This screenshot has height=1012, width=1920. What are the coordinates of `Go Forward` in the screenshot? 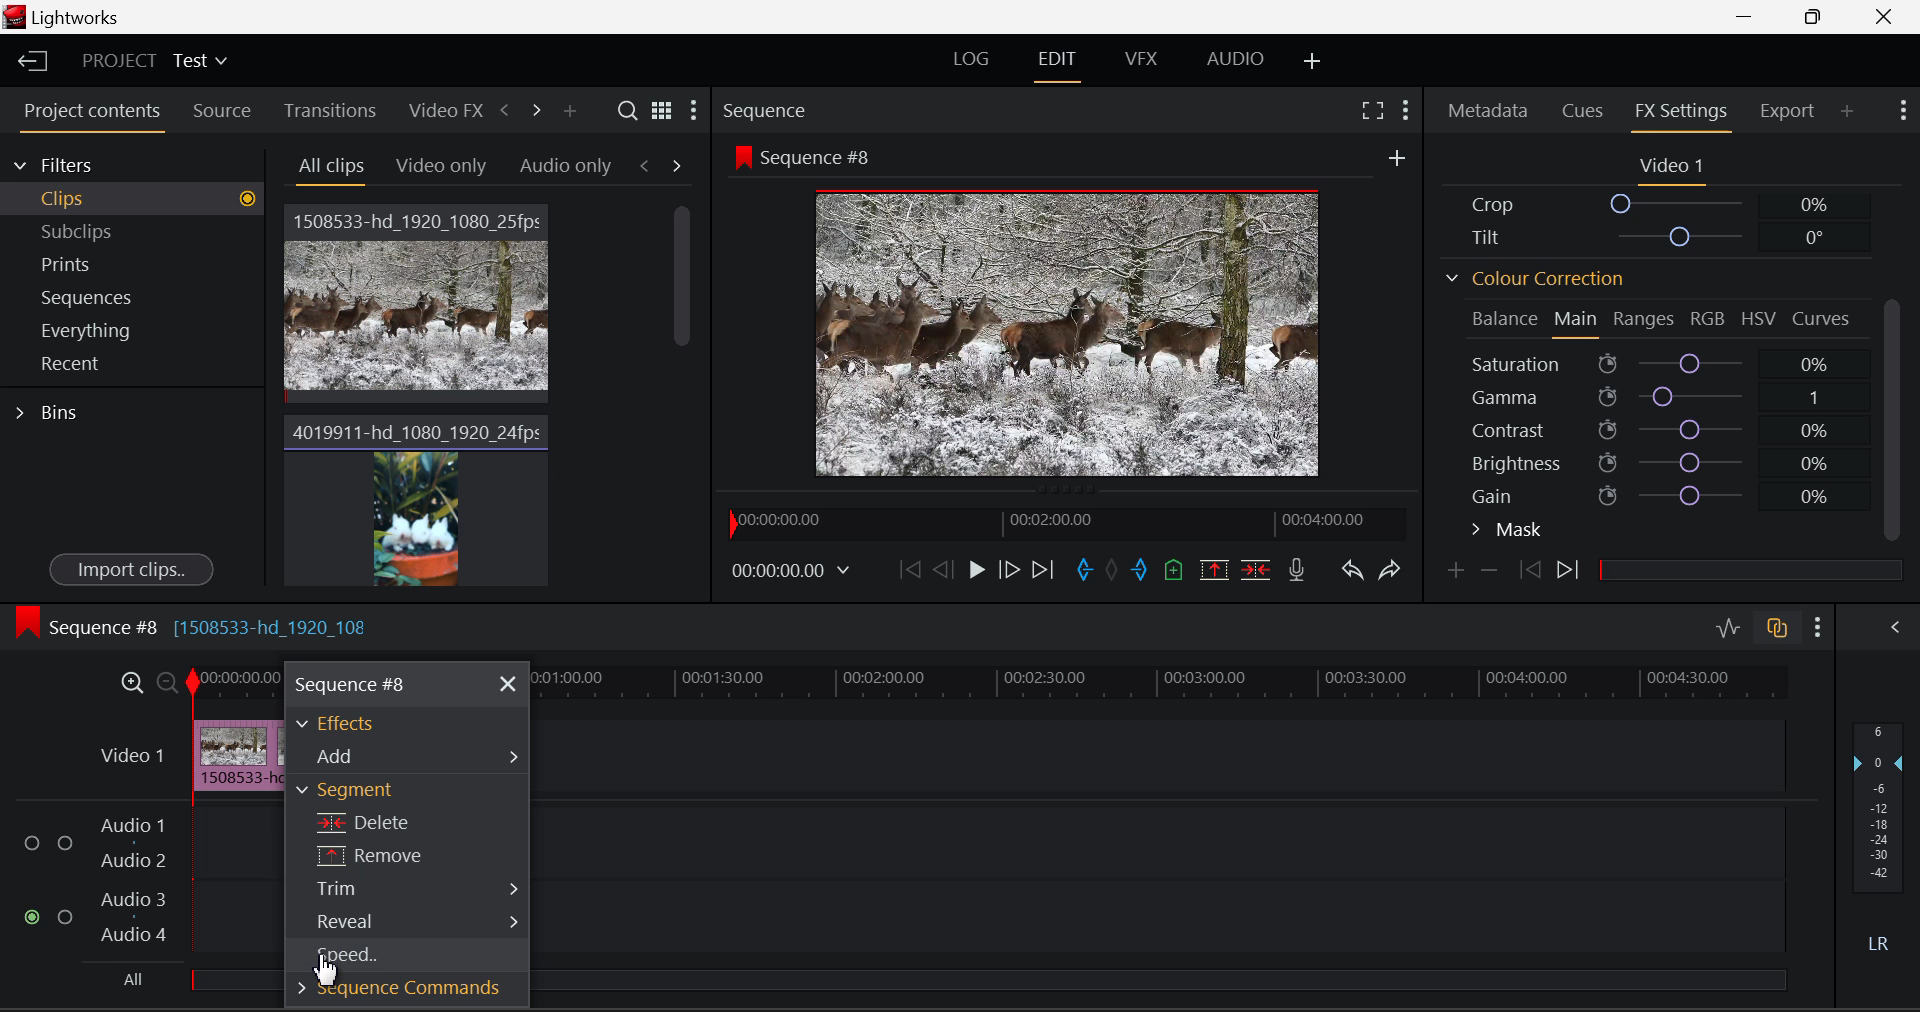 It's located at (1013, 570).